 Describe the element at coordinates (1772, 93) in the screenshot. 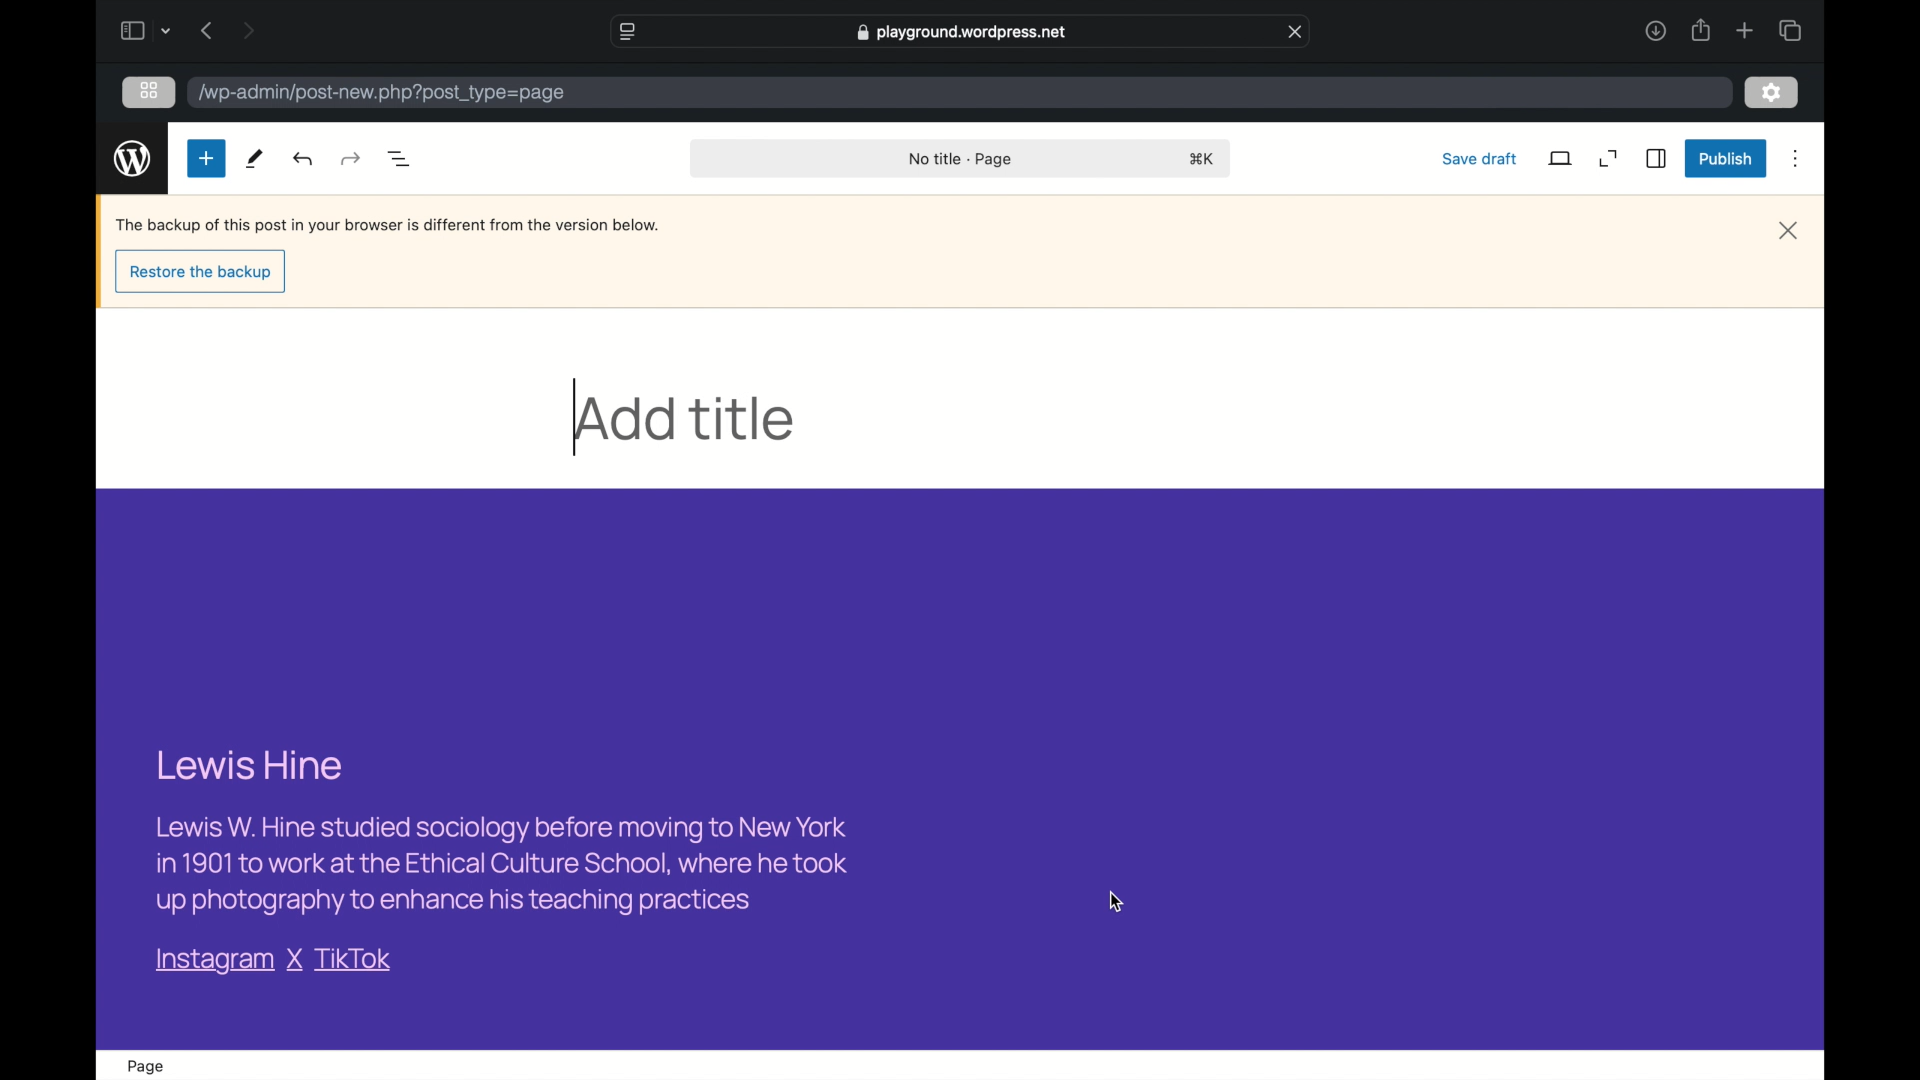

I see `settings` at that location.